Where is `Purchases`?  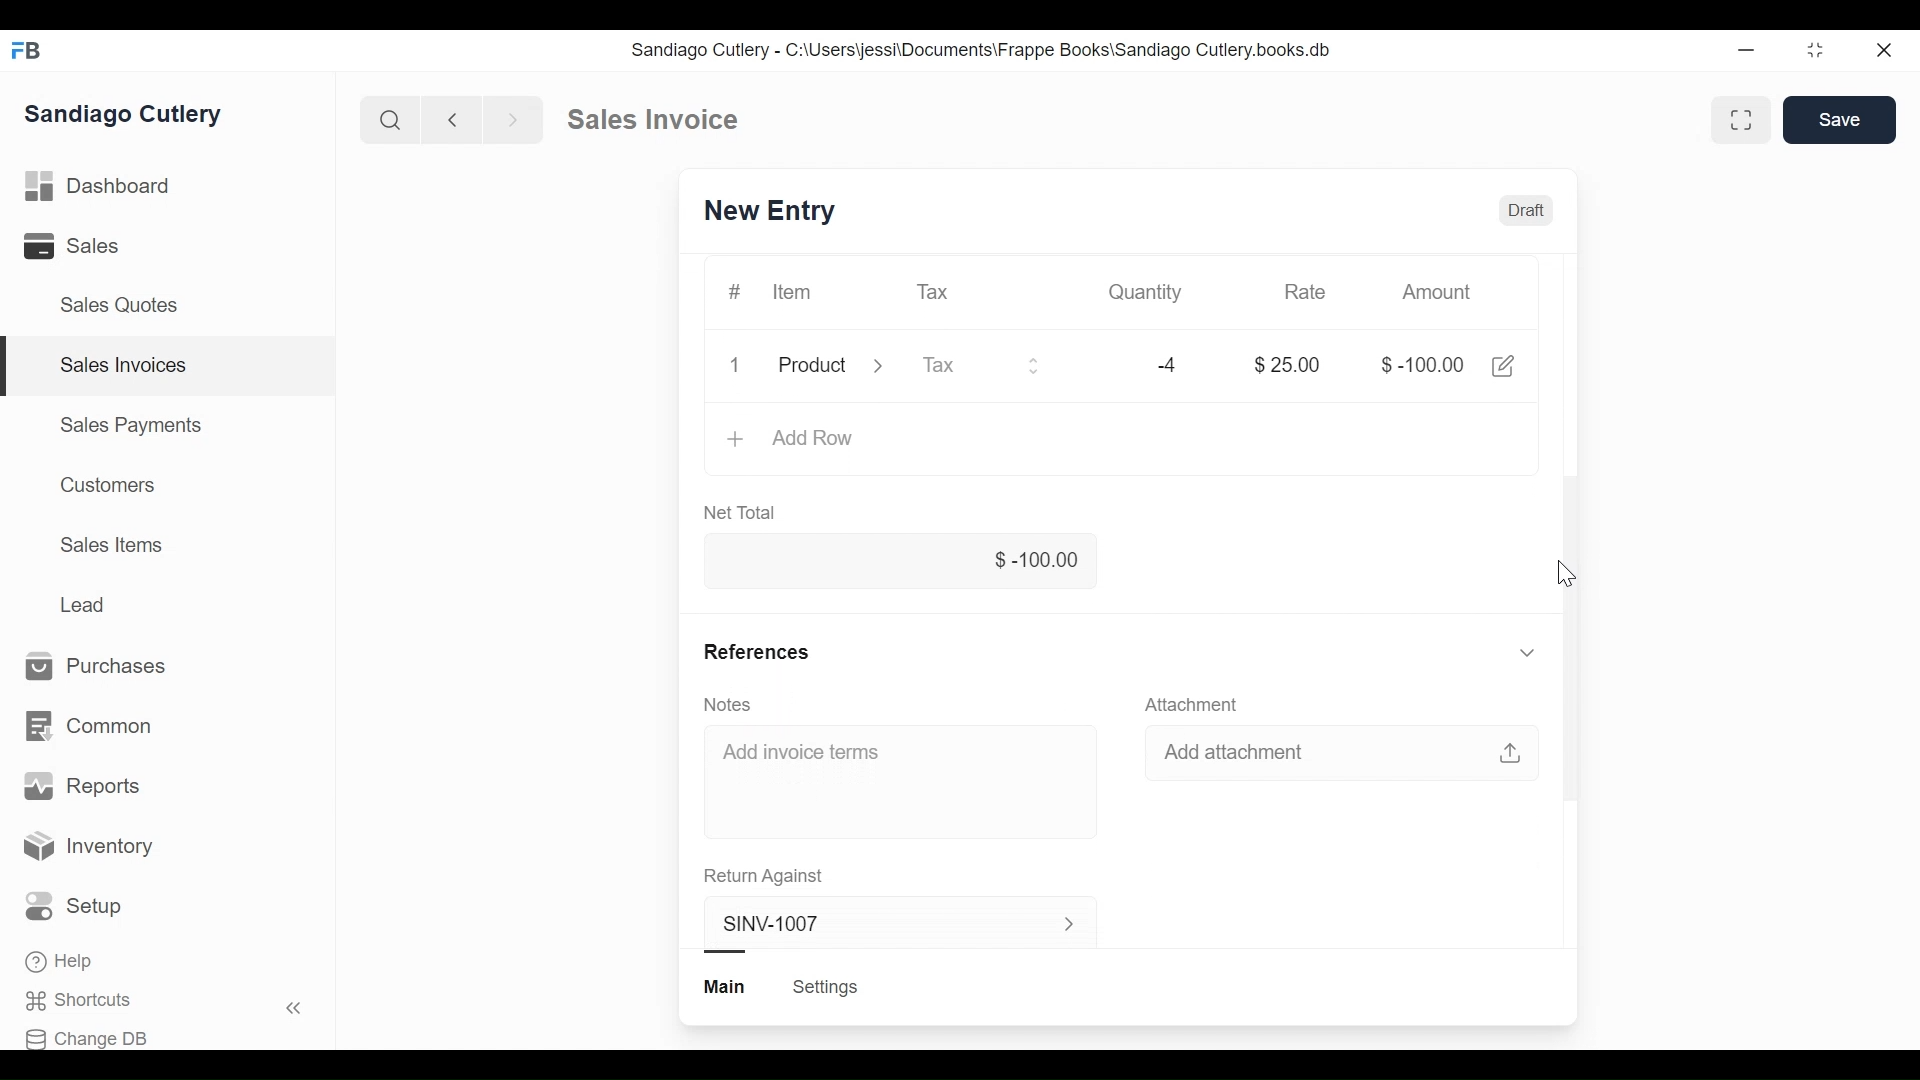
Purchases is located at coordinates (96, 665).